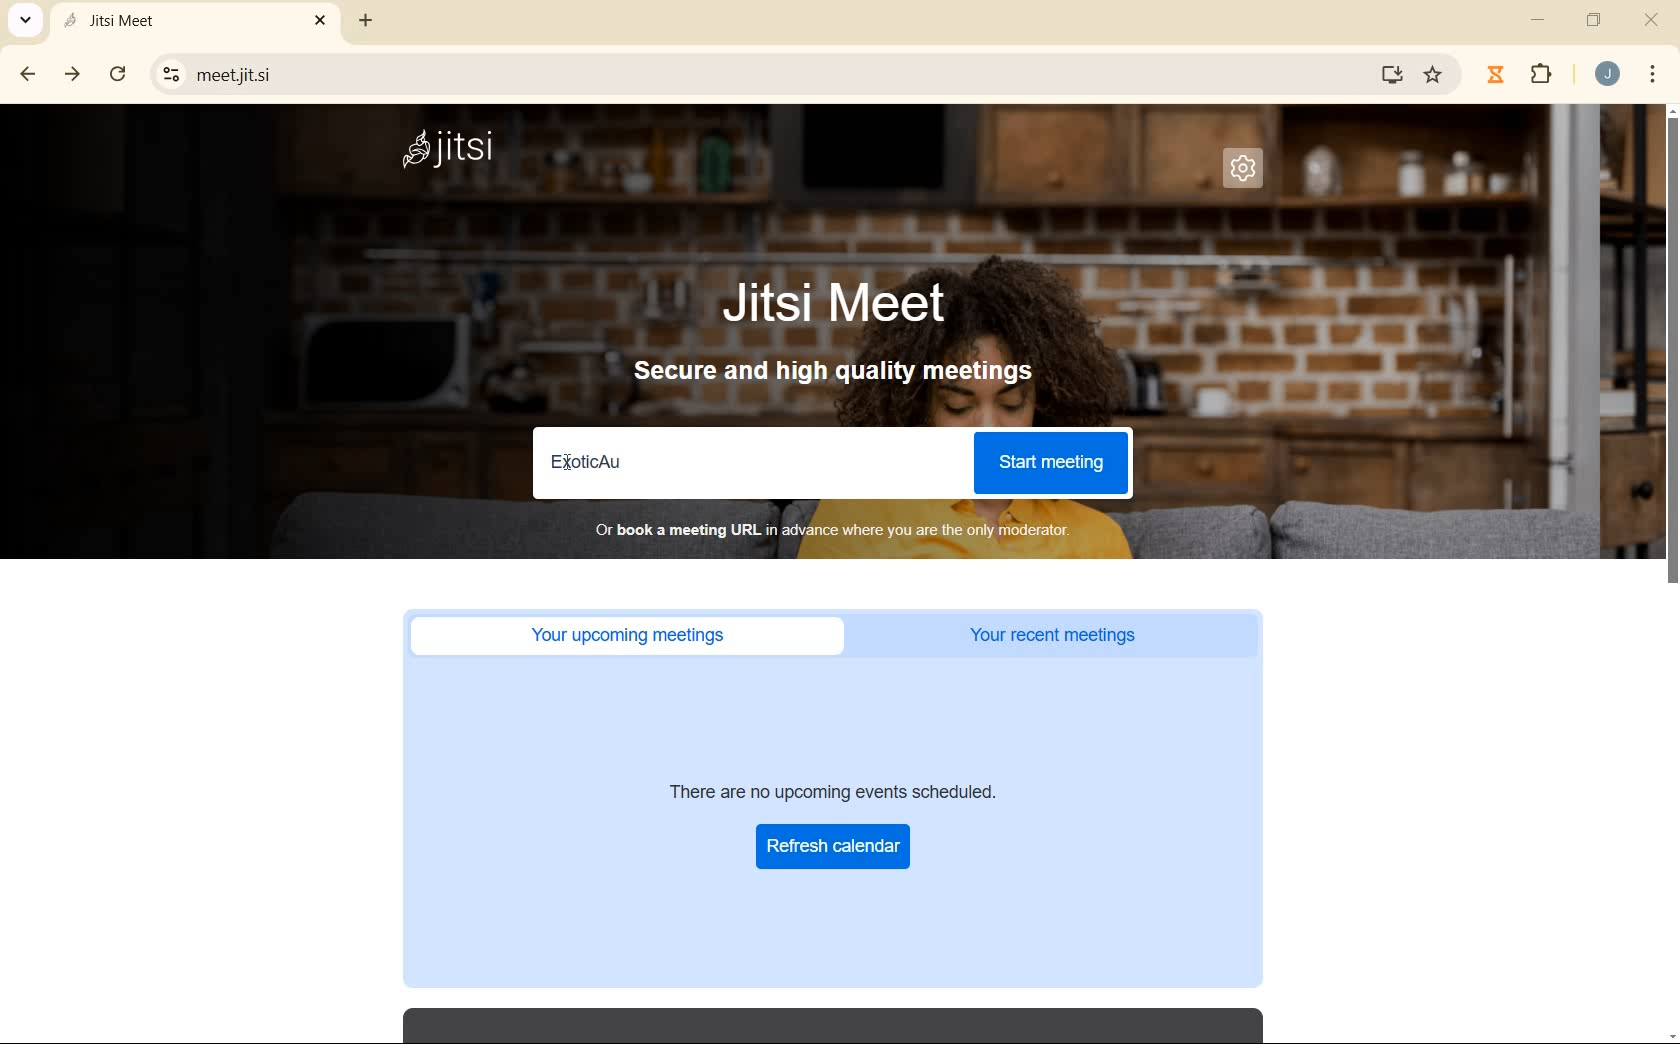 Image resolution: width=1680 pixels, height=1044 pixels. What do you see at coordinates (1243, 169) in the screenshot?
I see `settings` at bounding box center [1243, 169].